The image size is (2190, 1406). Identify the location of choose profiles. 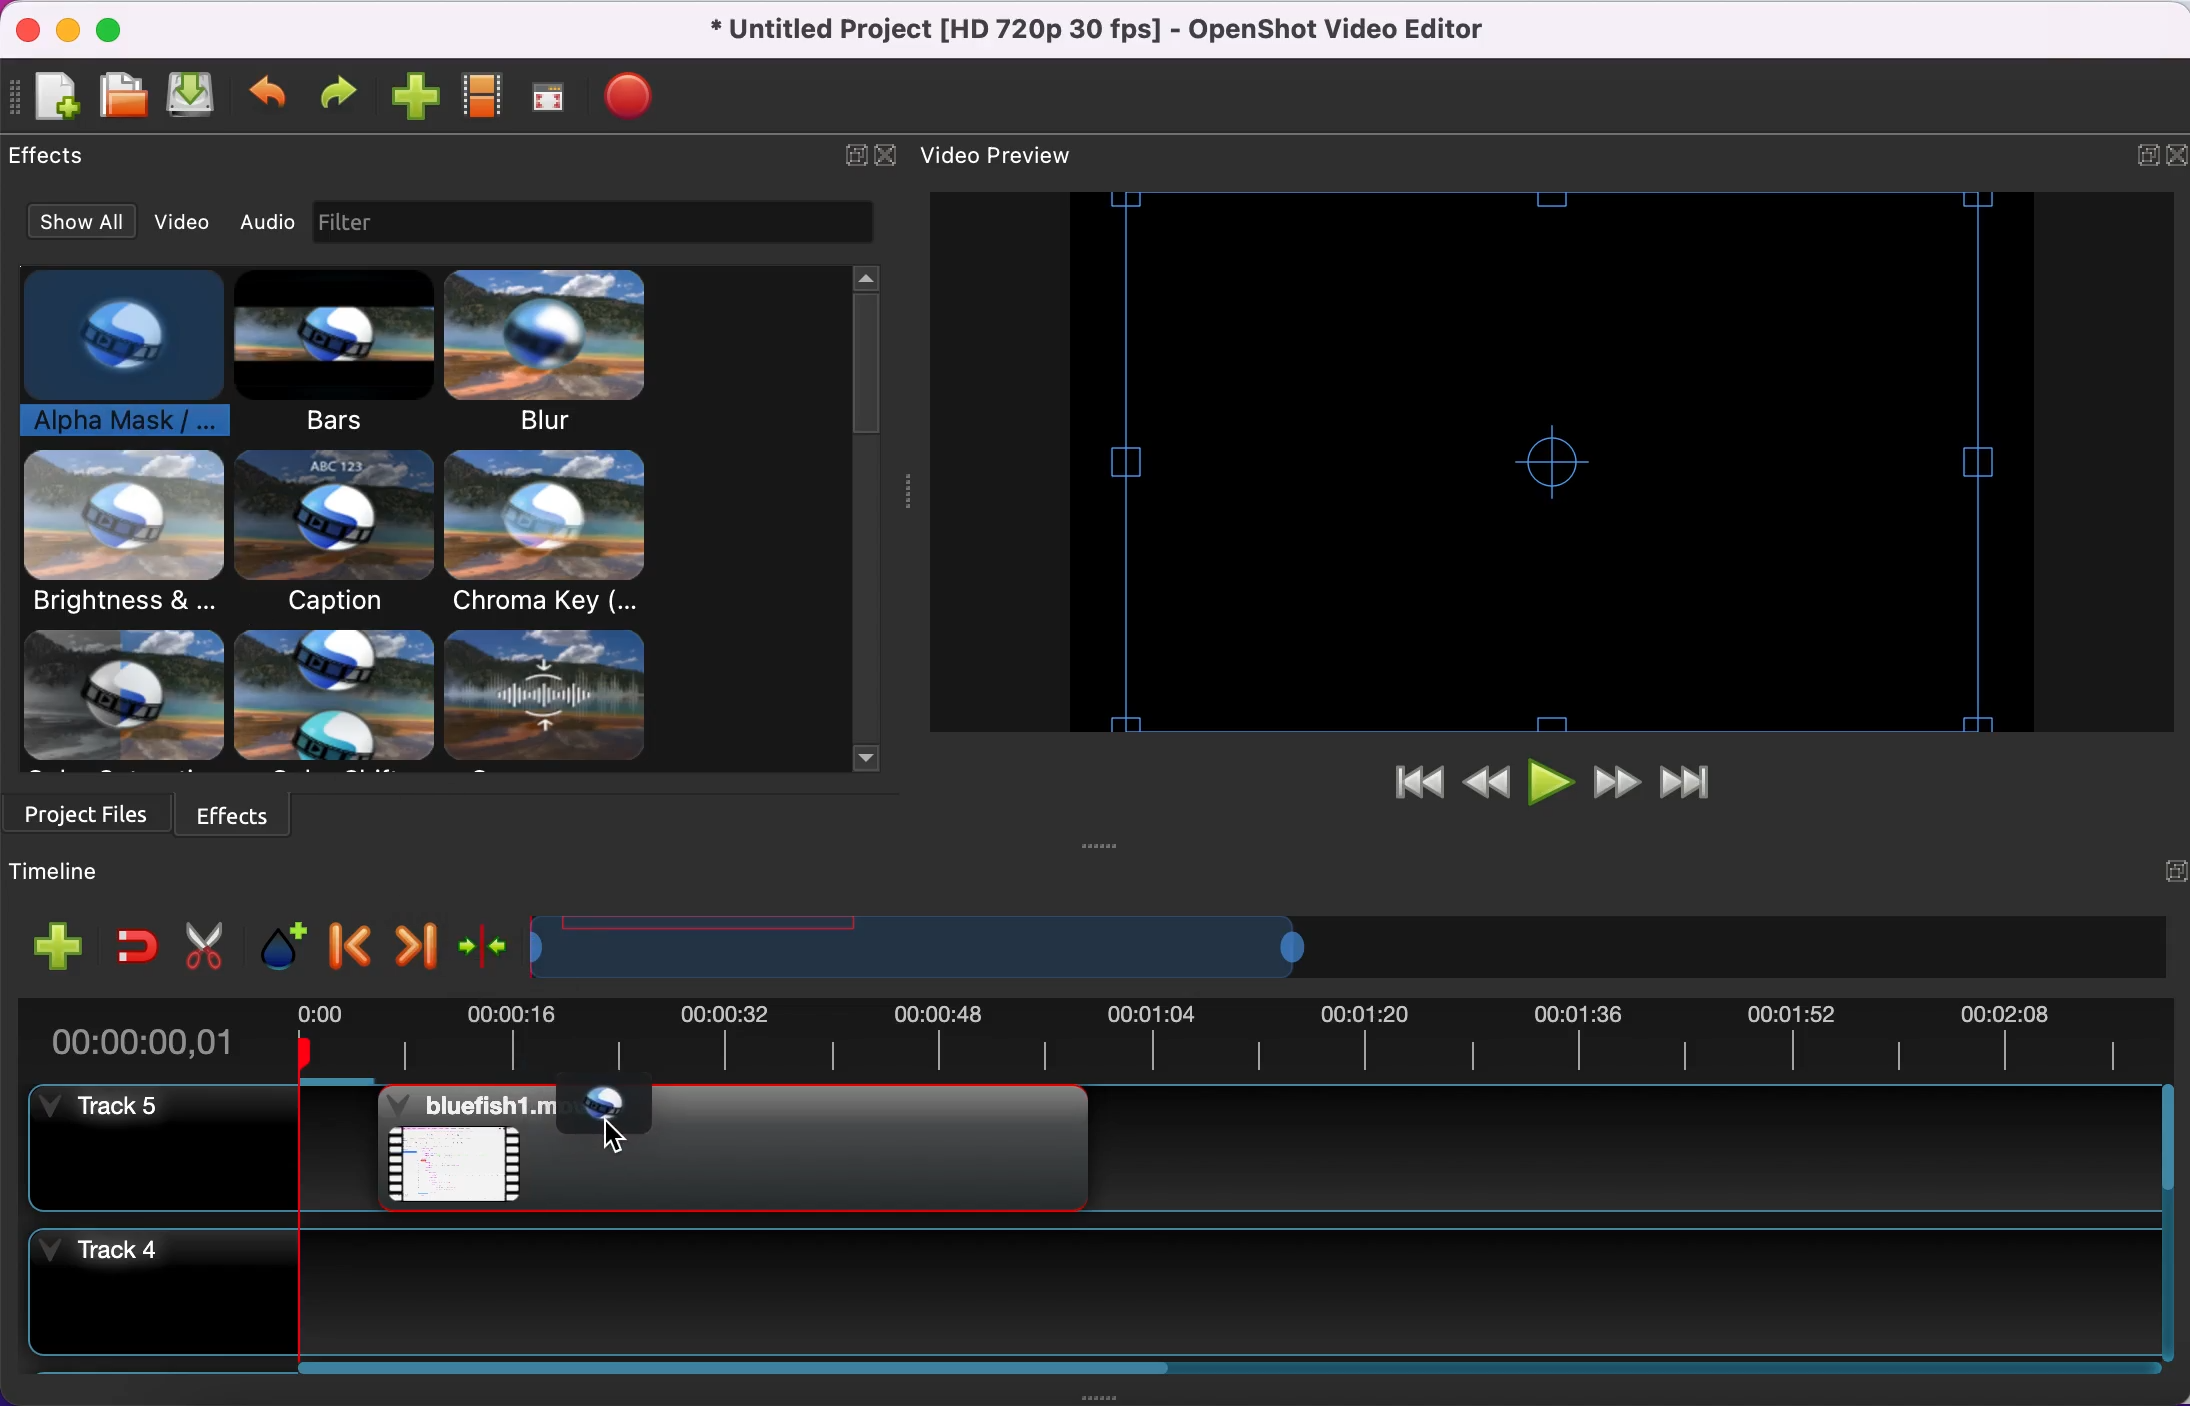
(485, 102).